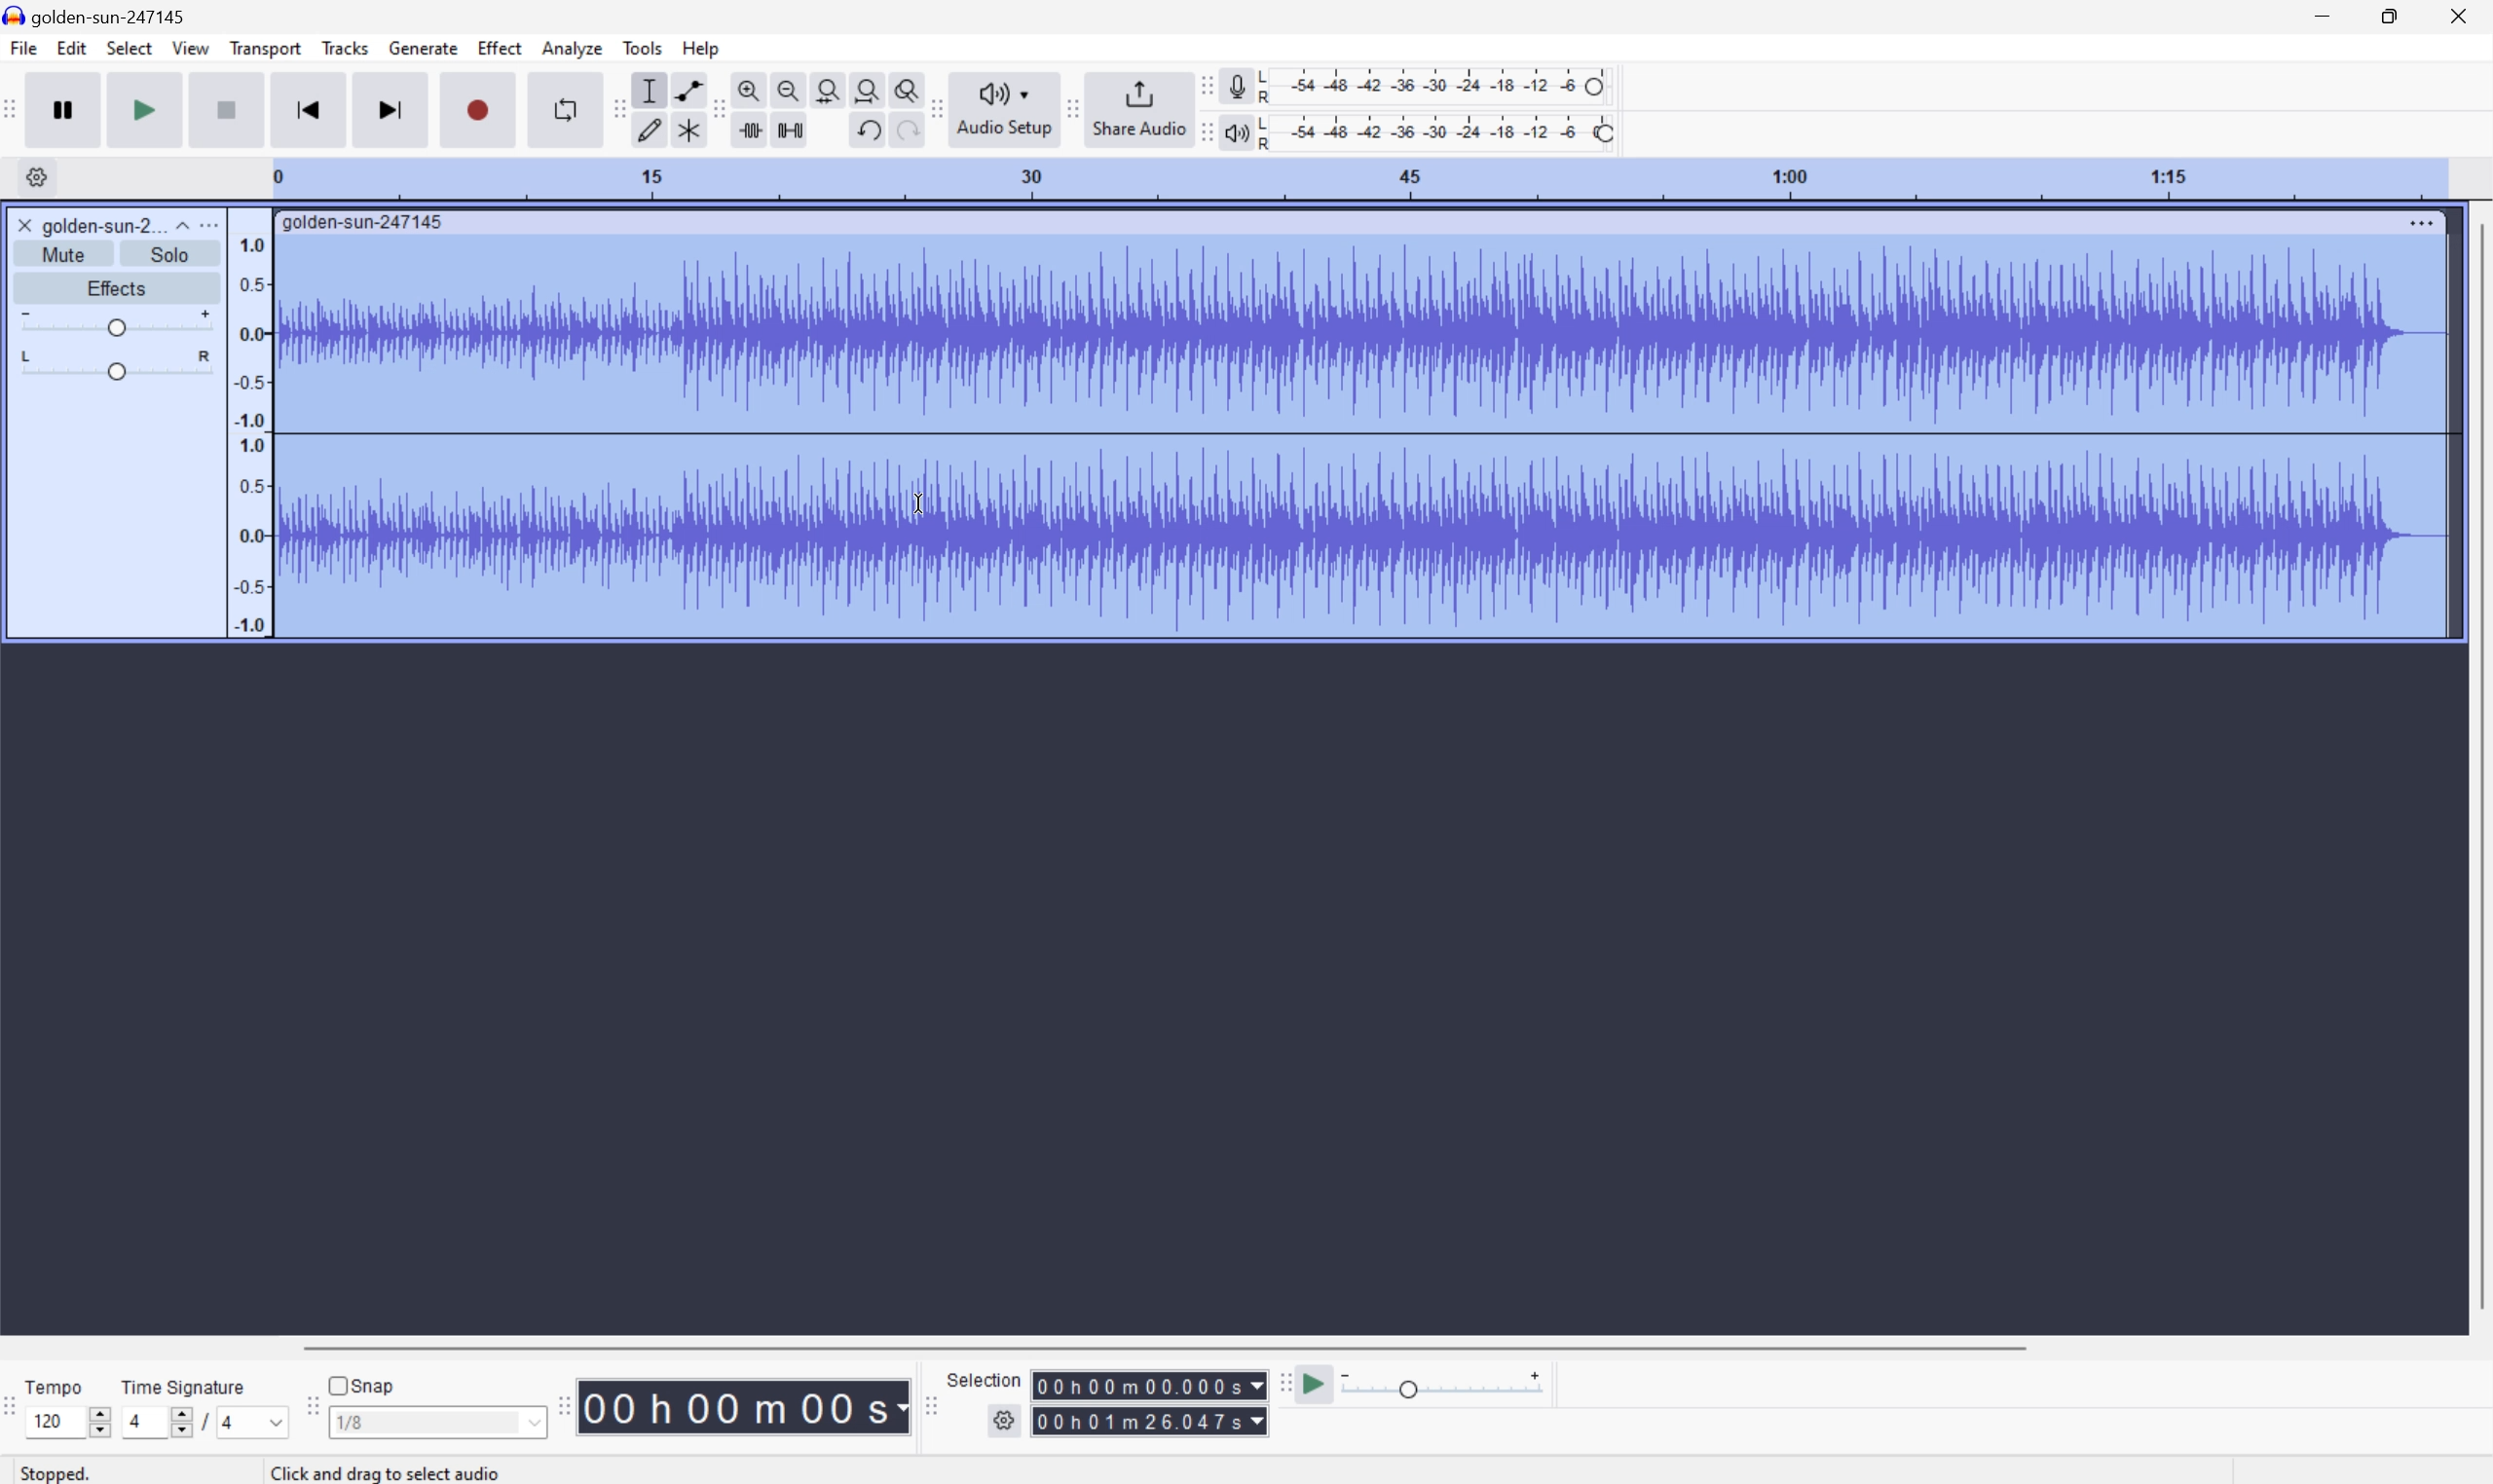 The height and width of the screenshot is (1484, 2493). What do you see at coordinates (1449, 1384) in the screenshot?
I see `Play back speed` at bounding box center [1449, 1384].